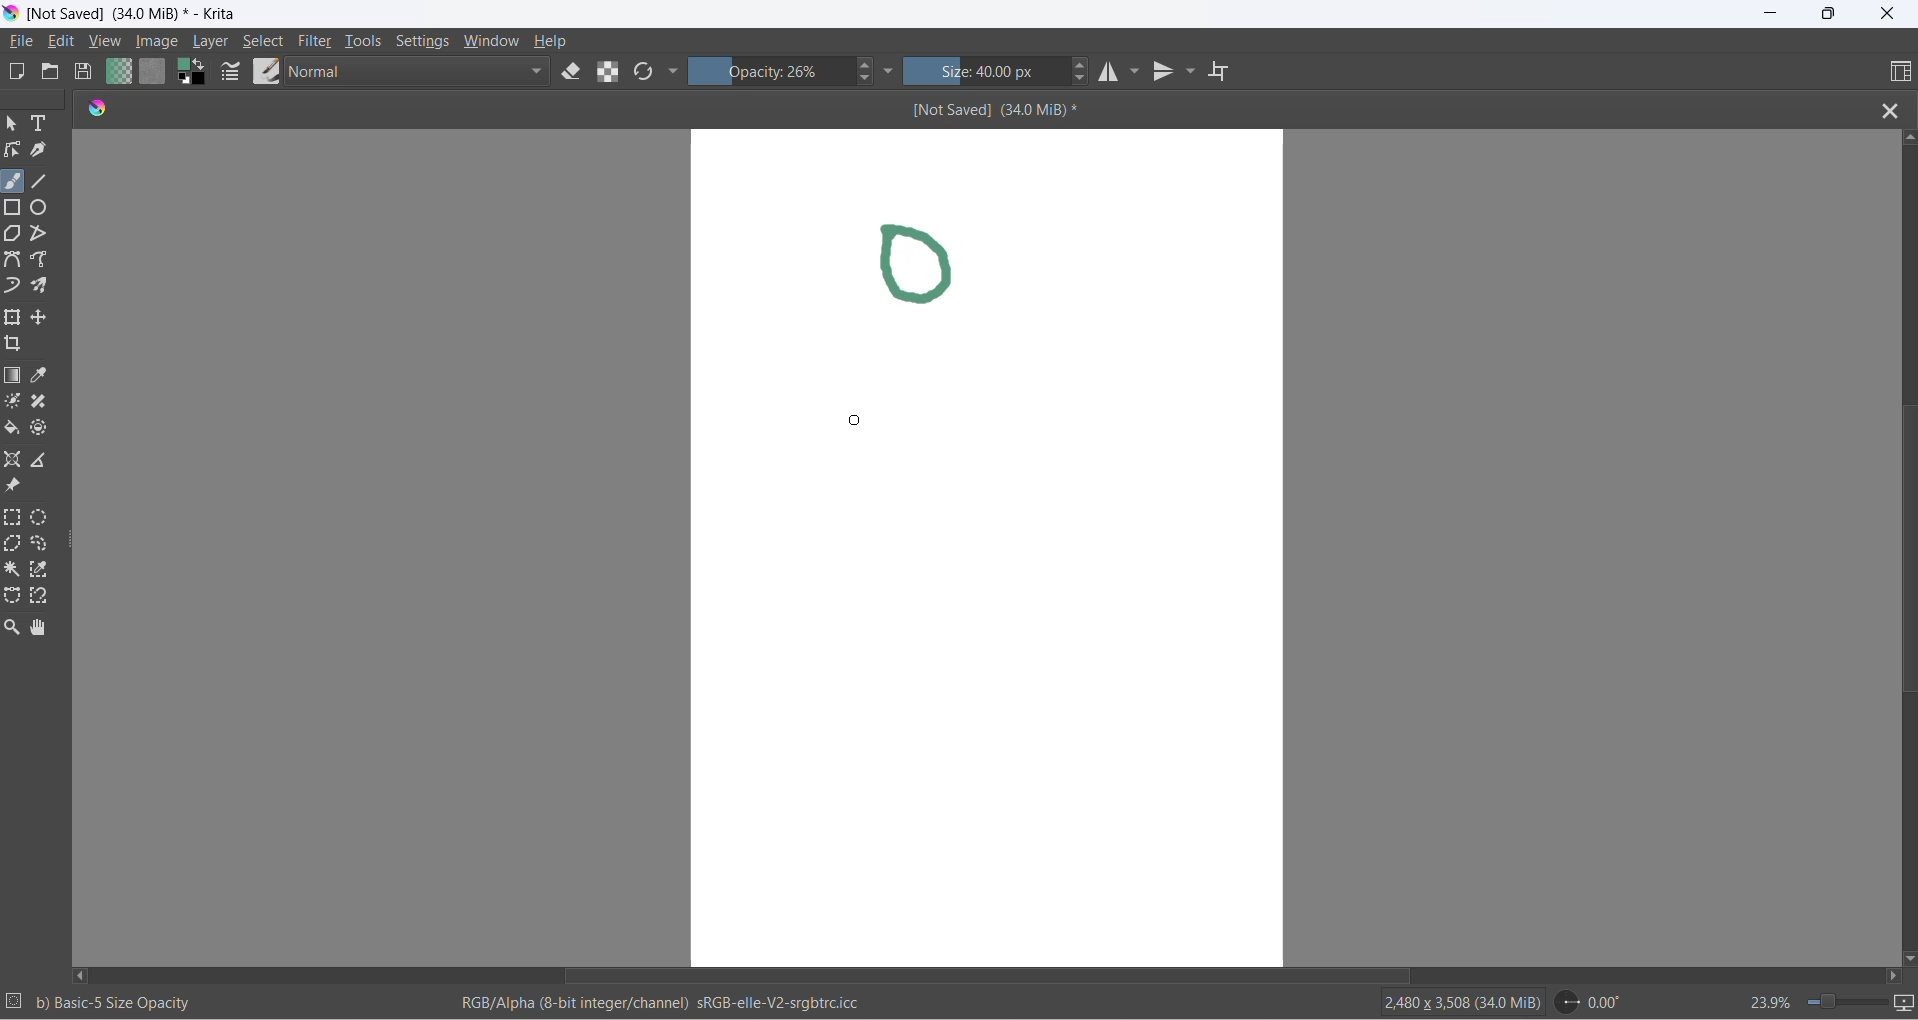  What do you see at coordinates (49, 287) in the screenshot?
I see `multibrush tool` at bounding box center [49, 287].